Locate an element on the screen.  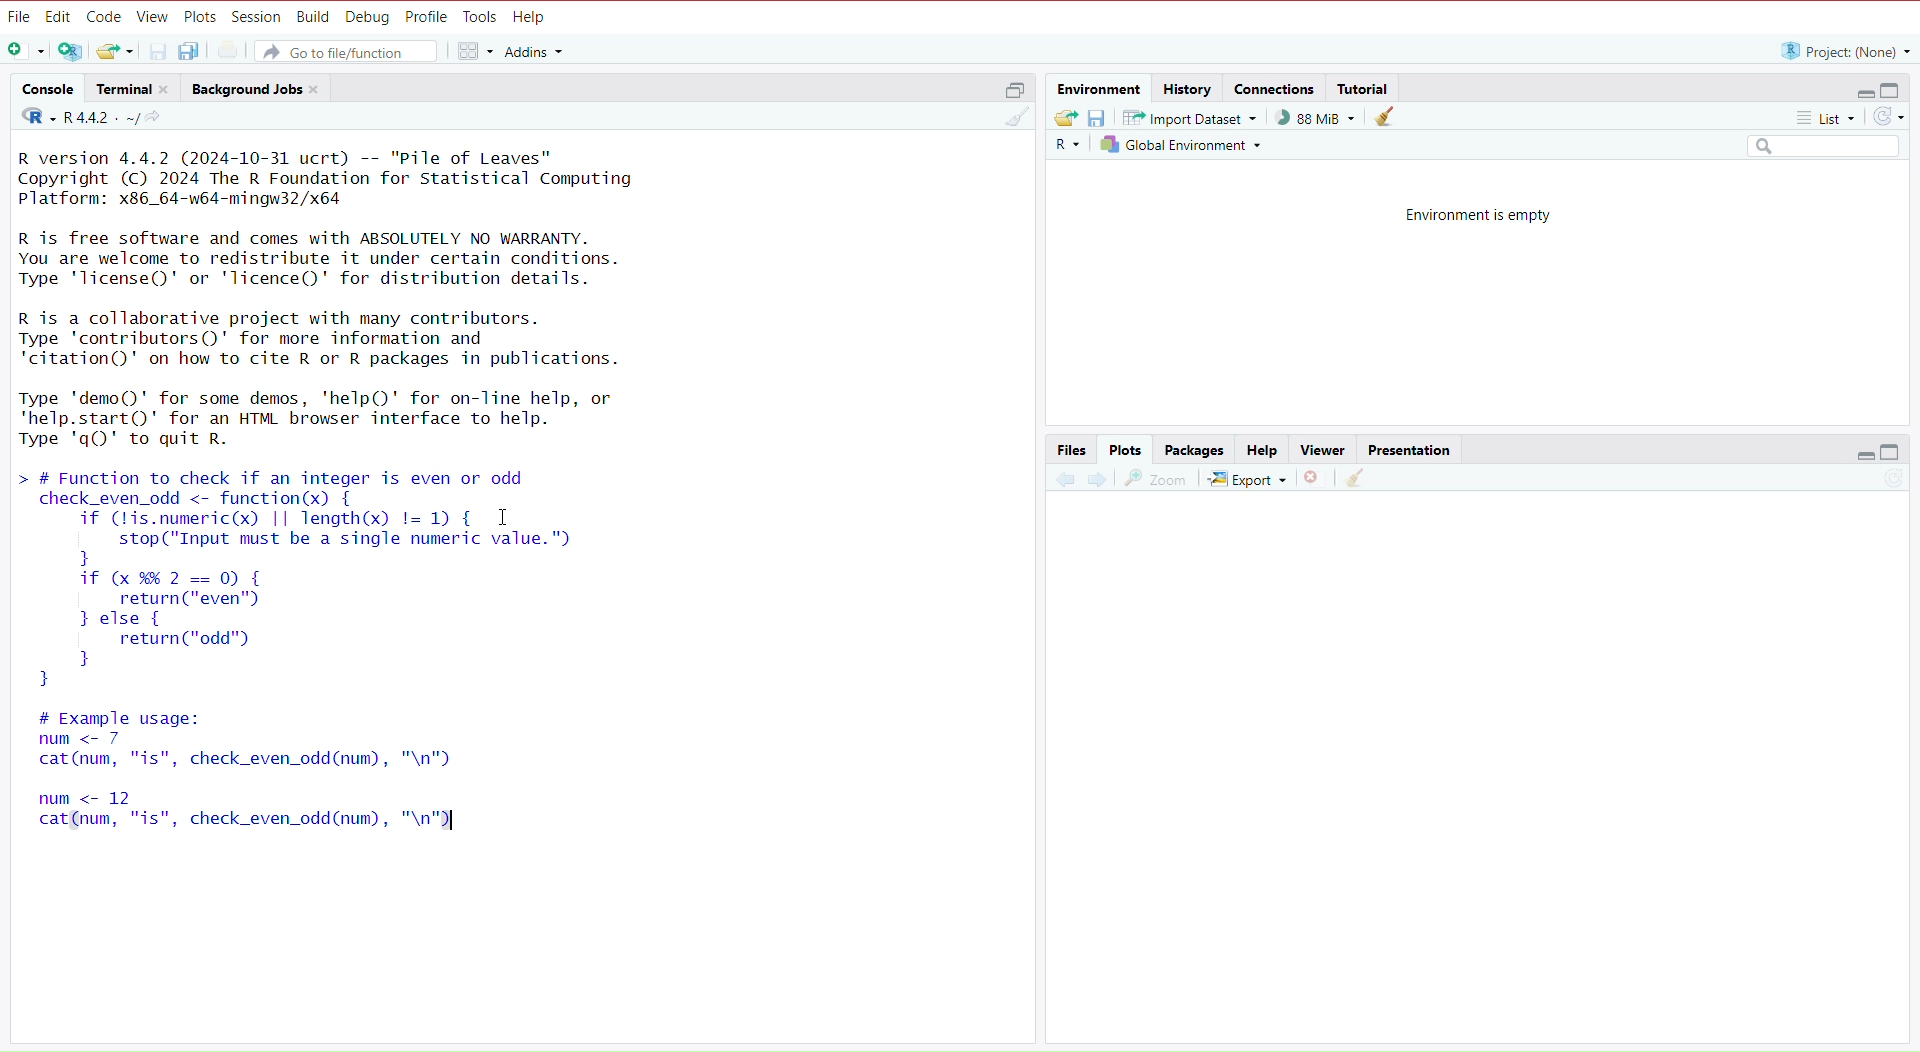
workspace panes is located at coordinates (473, 52).